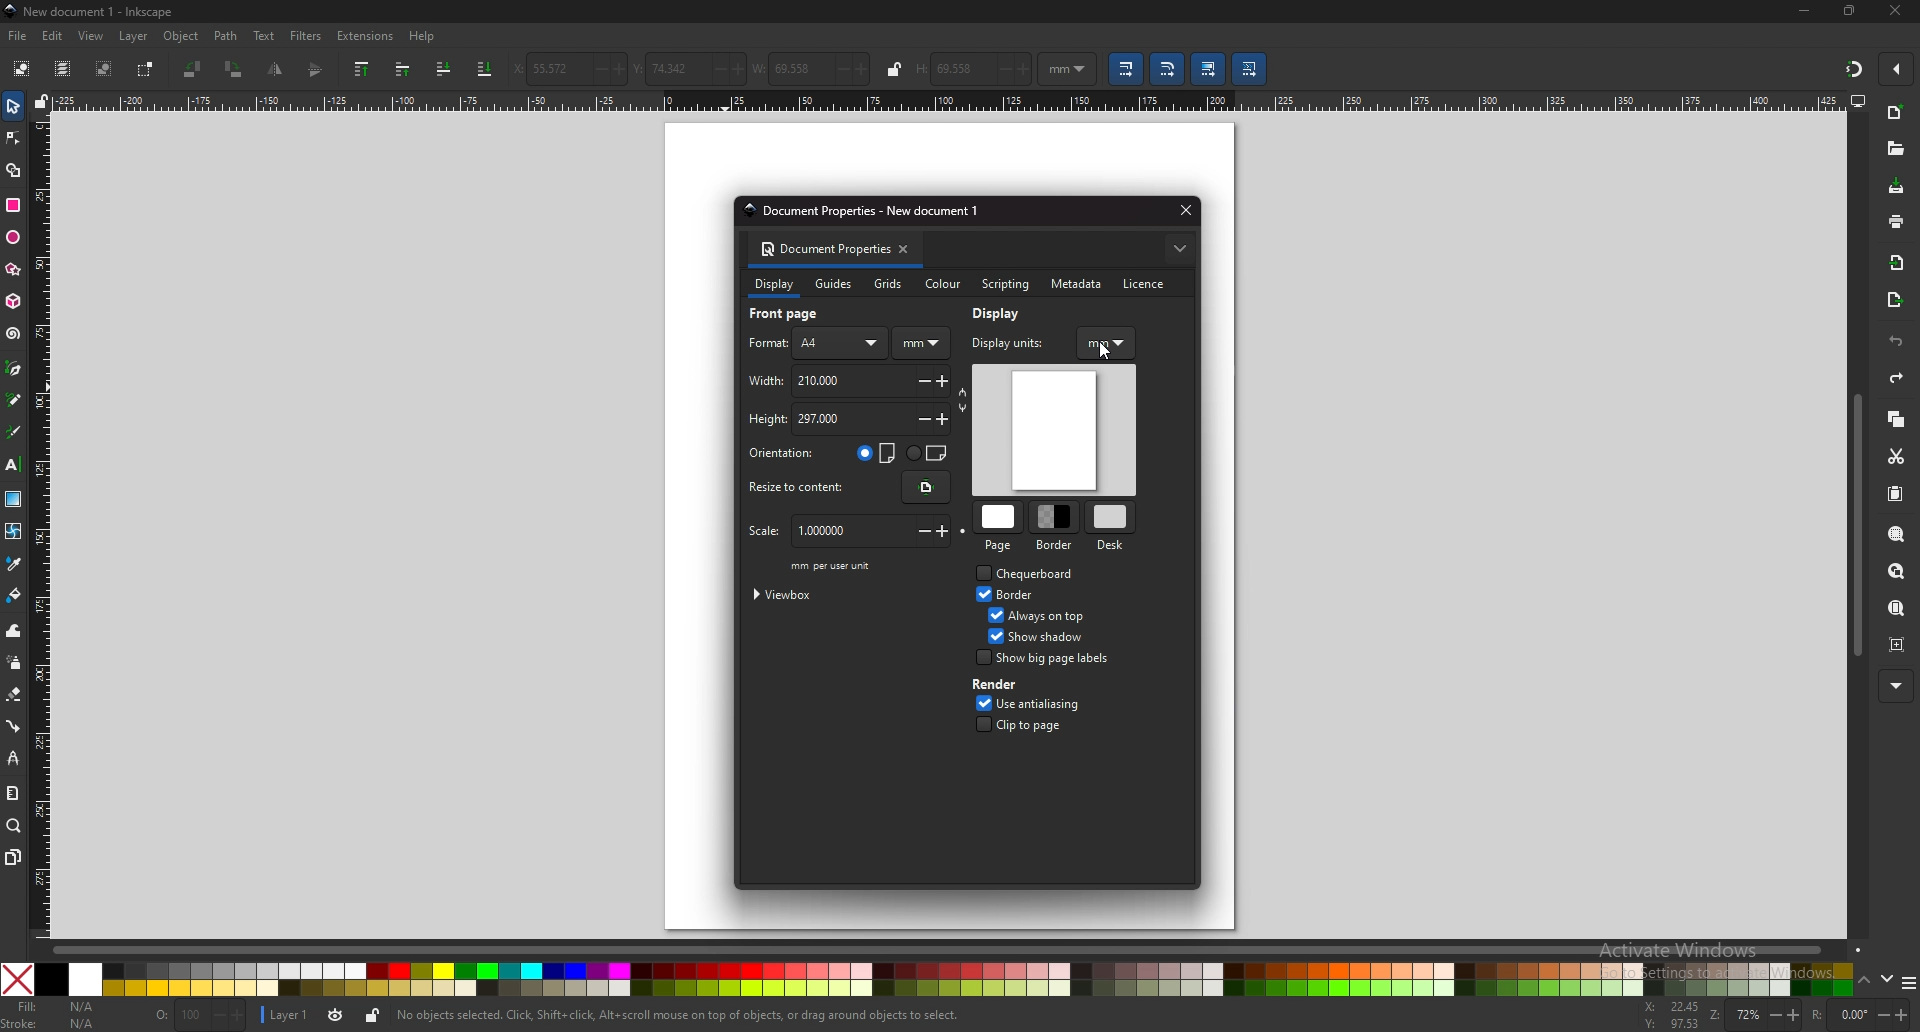 The height and width of the screenshot is (1032, 1920). Describe the element at coordinates (1182, 210) in the screenshot. I see `close` at that location.